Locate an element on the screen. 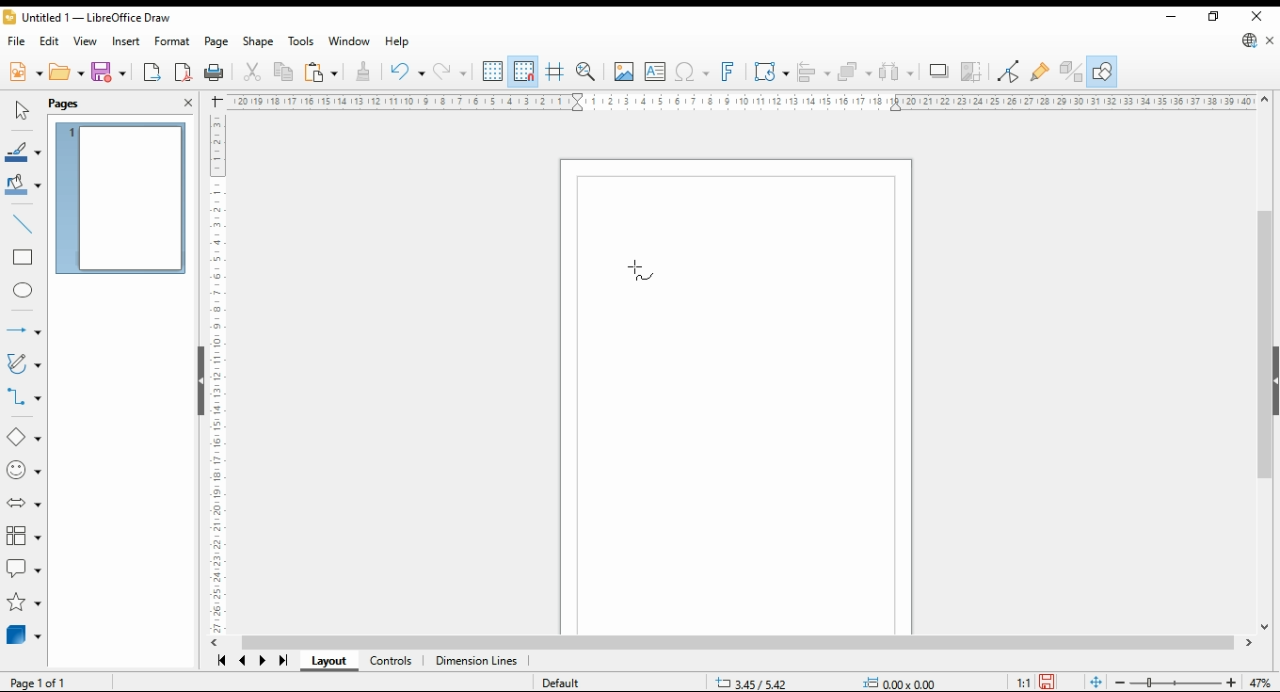 The height and width of the screenshot is (692, 1280). icon and file name is located at coordinates (87, 16).